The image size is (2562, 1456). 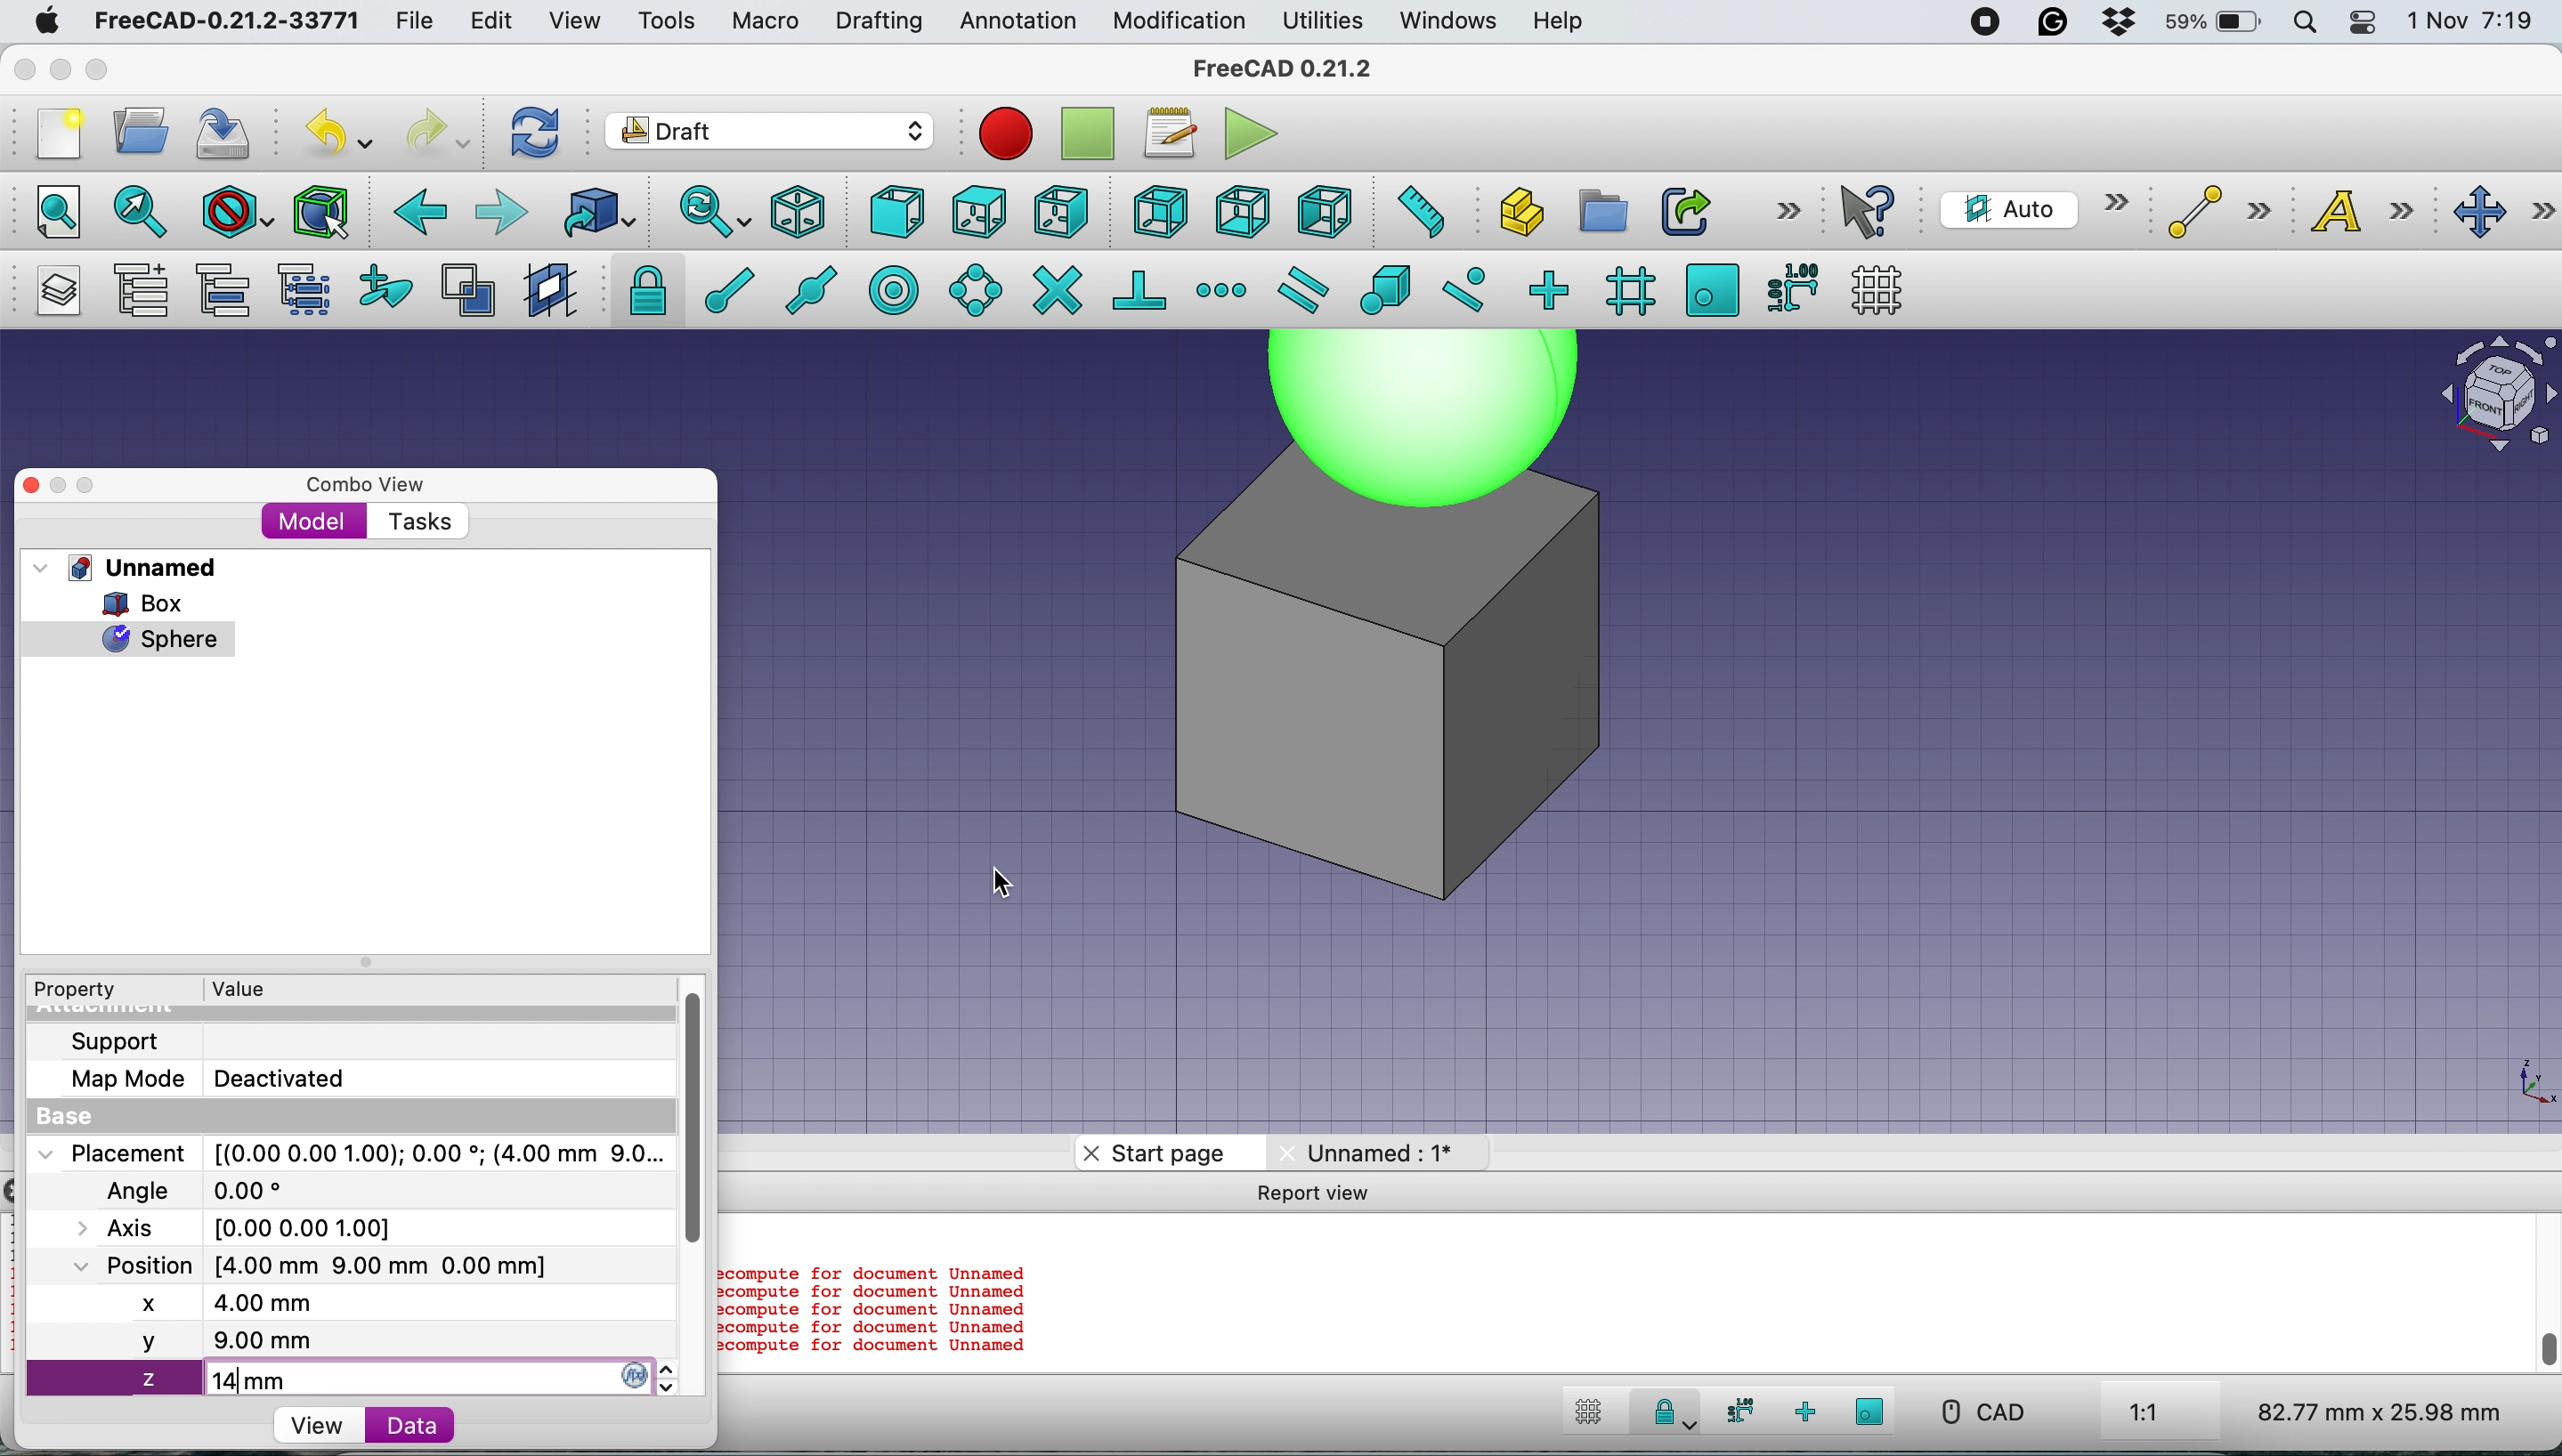 I want to click on freecad, so click(x=1298, y=68).